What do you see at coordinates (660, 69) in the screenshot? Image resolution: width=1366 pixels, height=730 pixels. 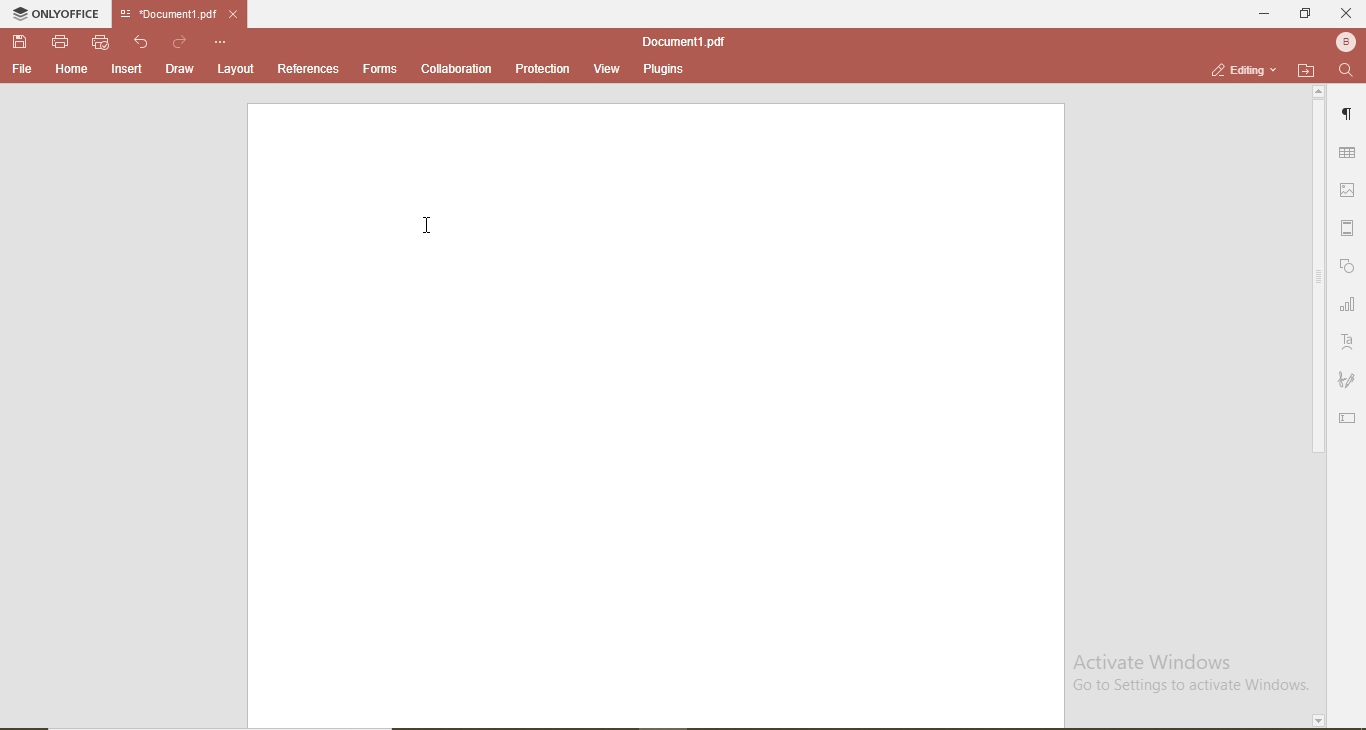 I see `plugins` at bounding box center [660, 69].